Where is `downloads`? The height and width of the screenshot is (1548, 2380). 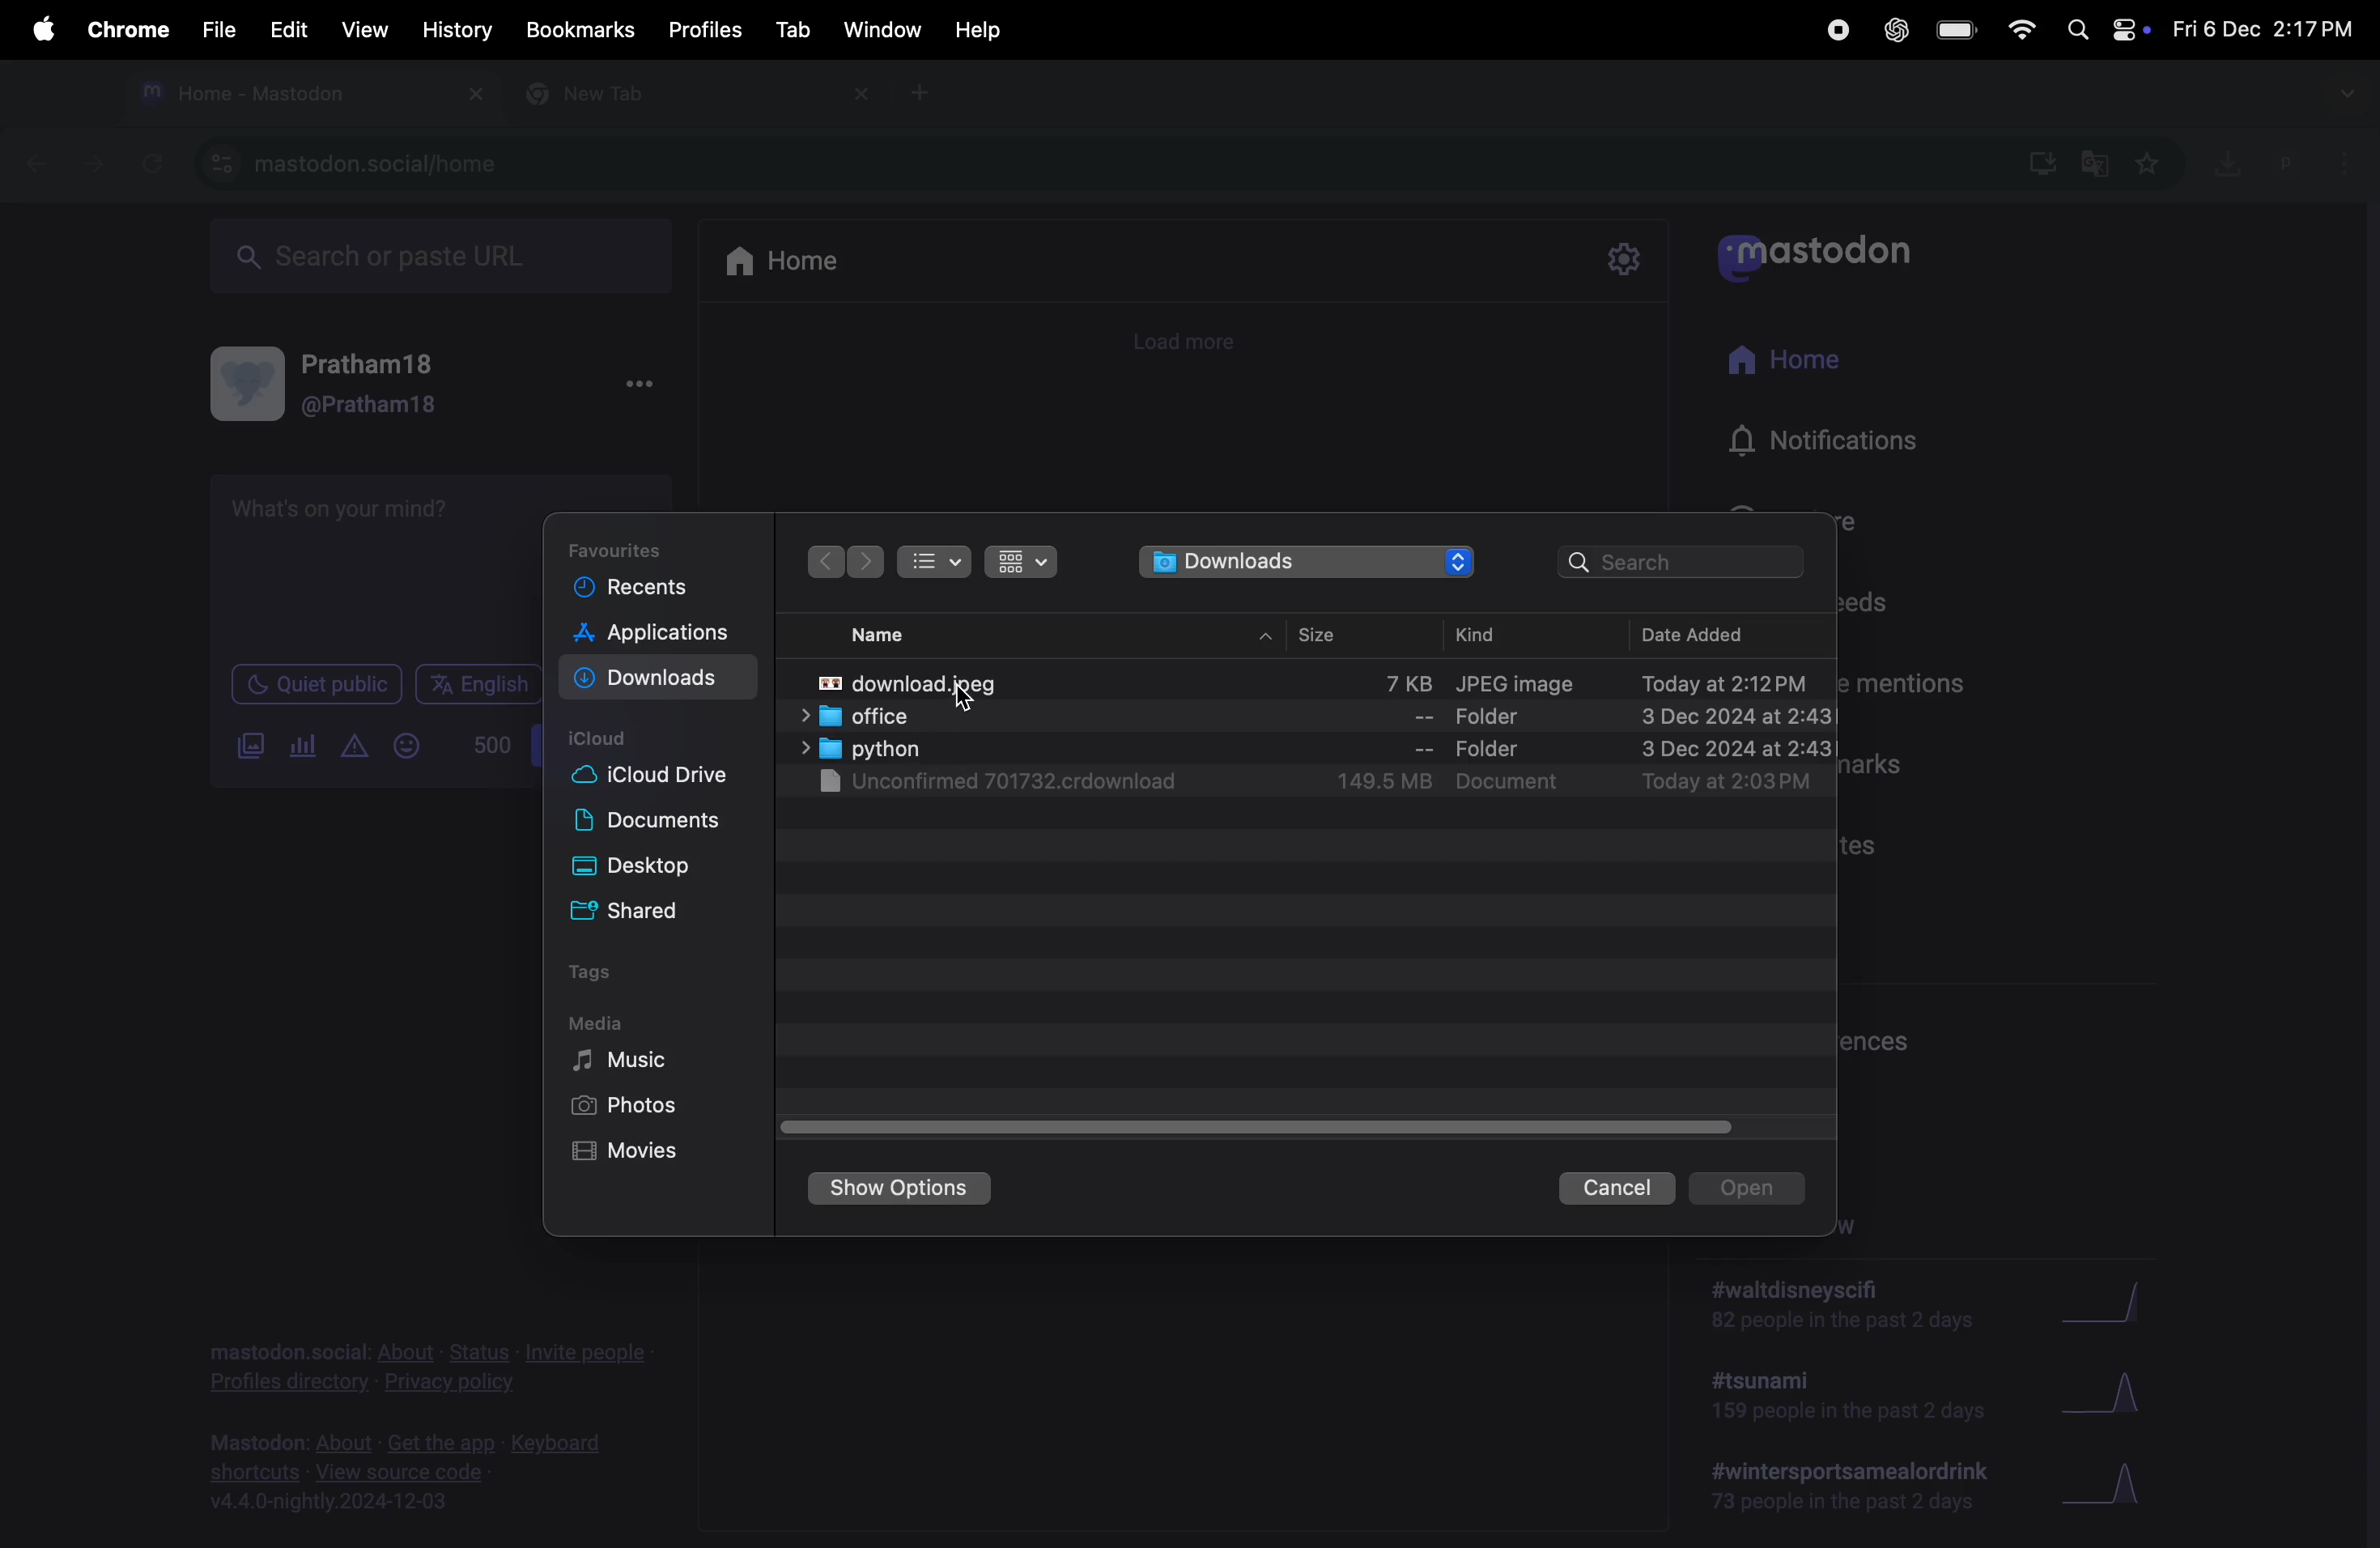 downloads is located at coordinates (2039, 160).